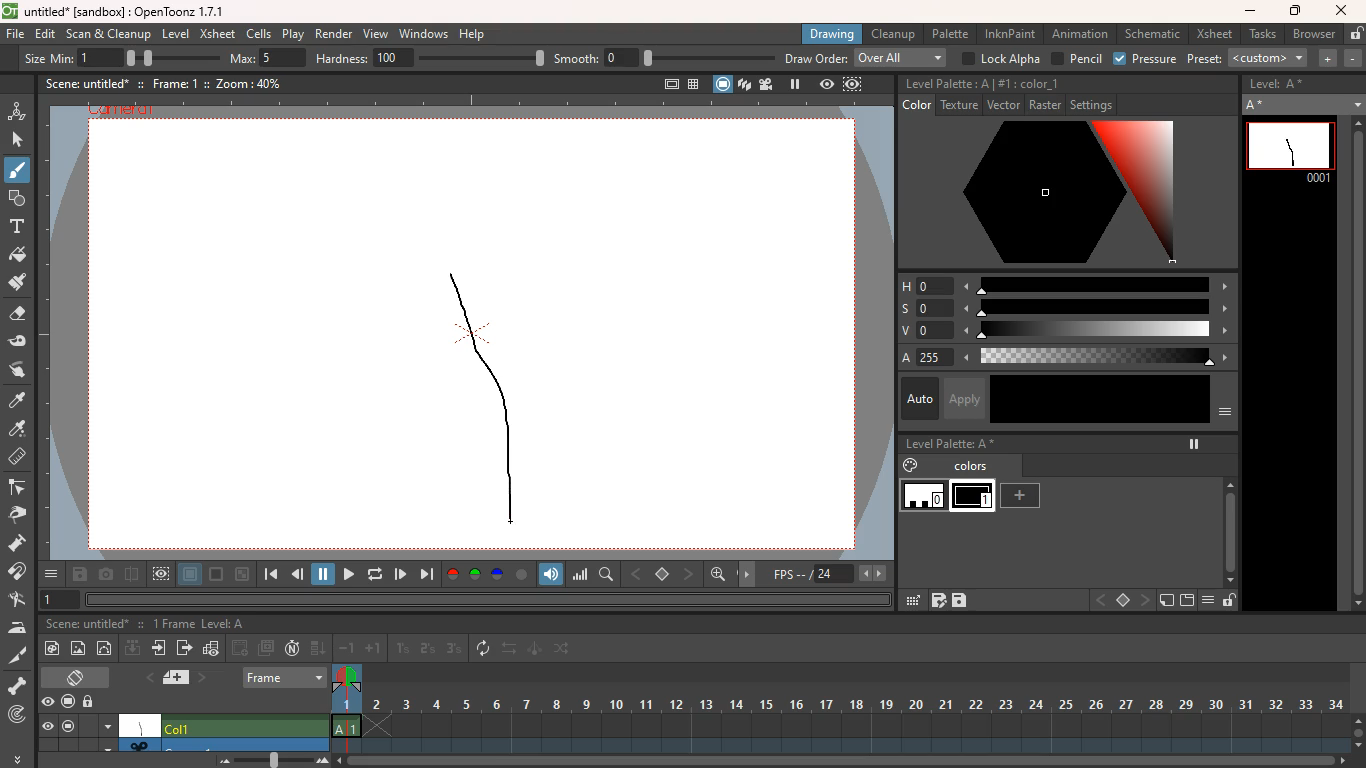  What do you see at coordinates (377, 35) in the screenshot?
I see `view` at bounding box center [377, 35].